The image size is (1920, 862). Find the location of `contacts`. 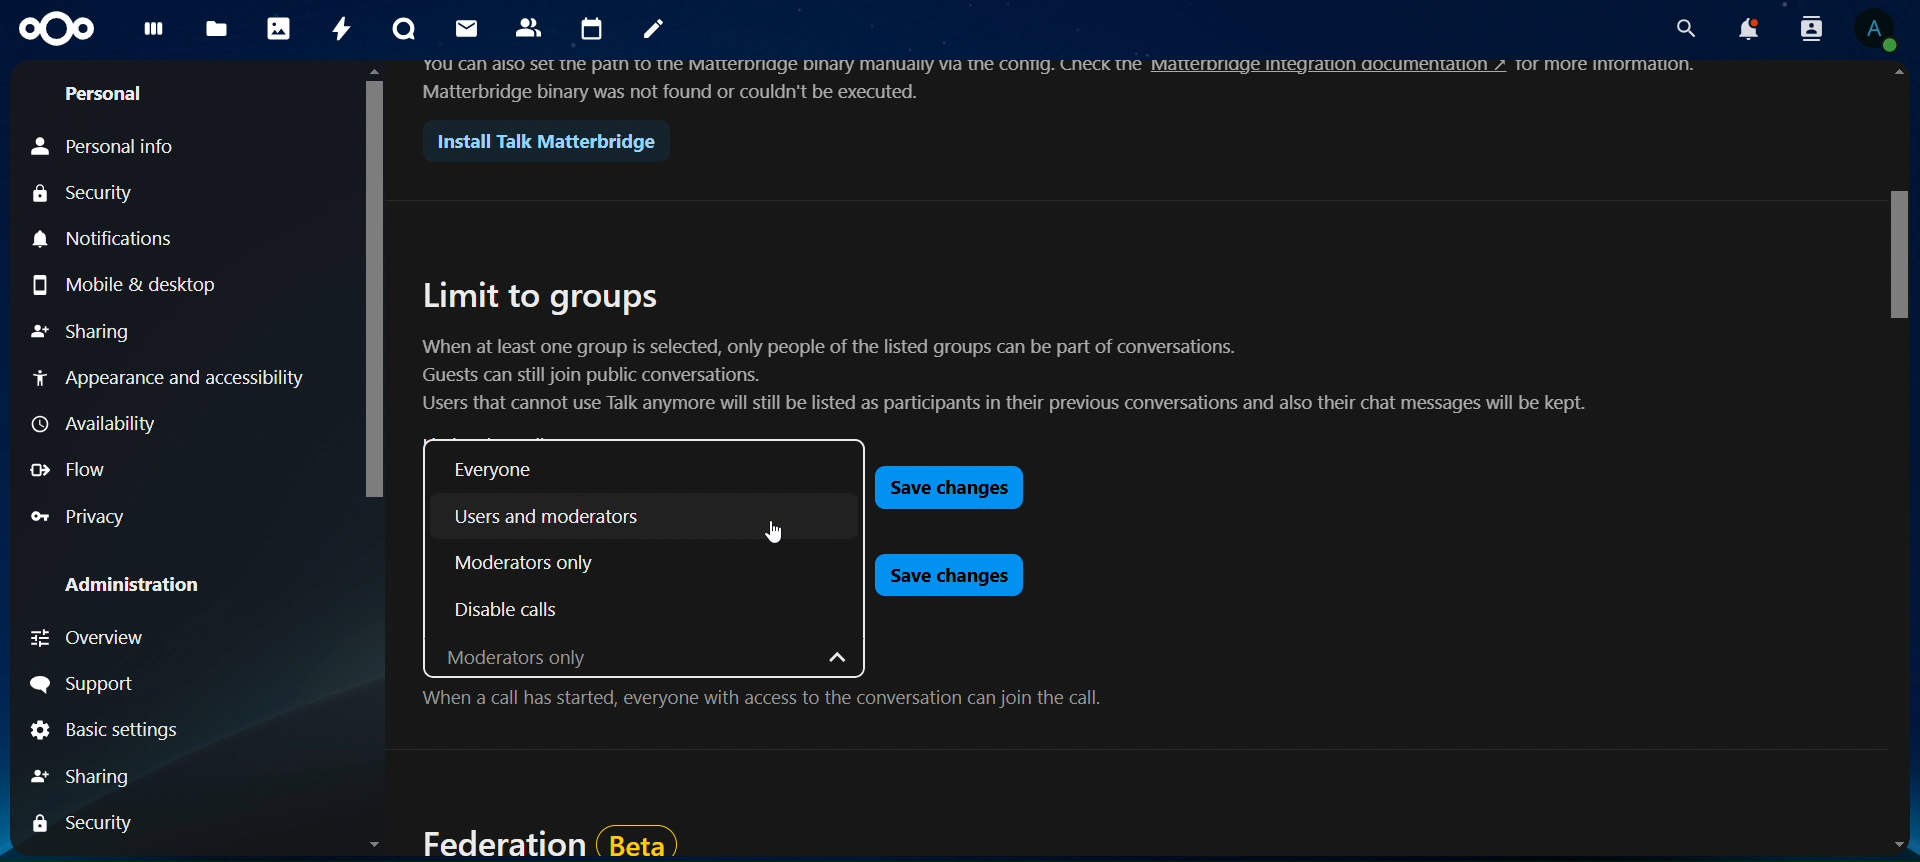

contacts is located at coordinates (530, 26).